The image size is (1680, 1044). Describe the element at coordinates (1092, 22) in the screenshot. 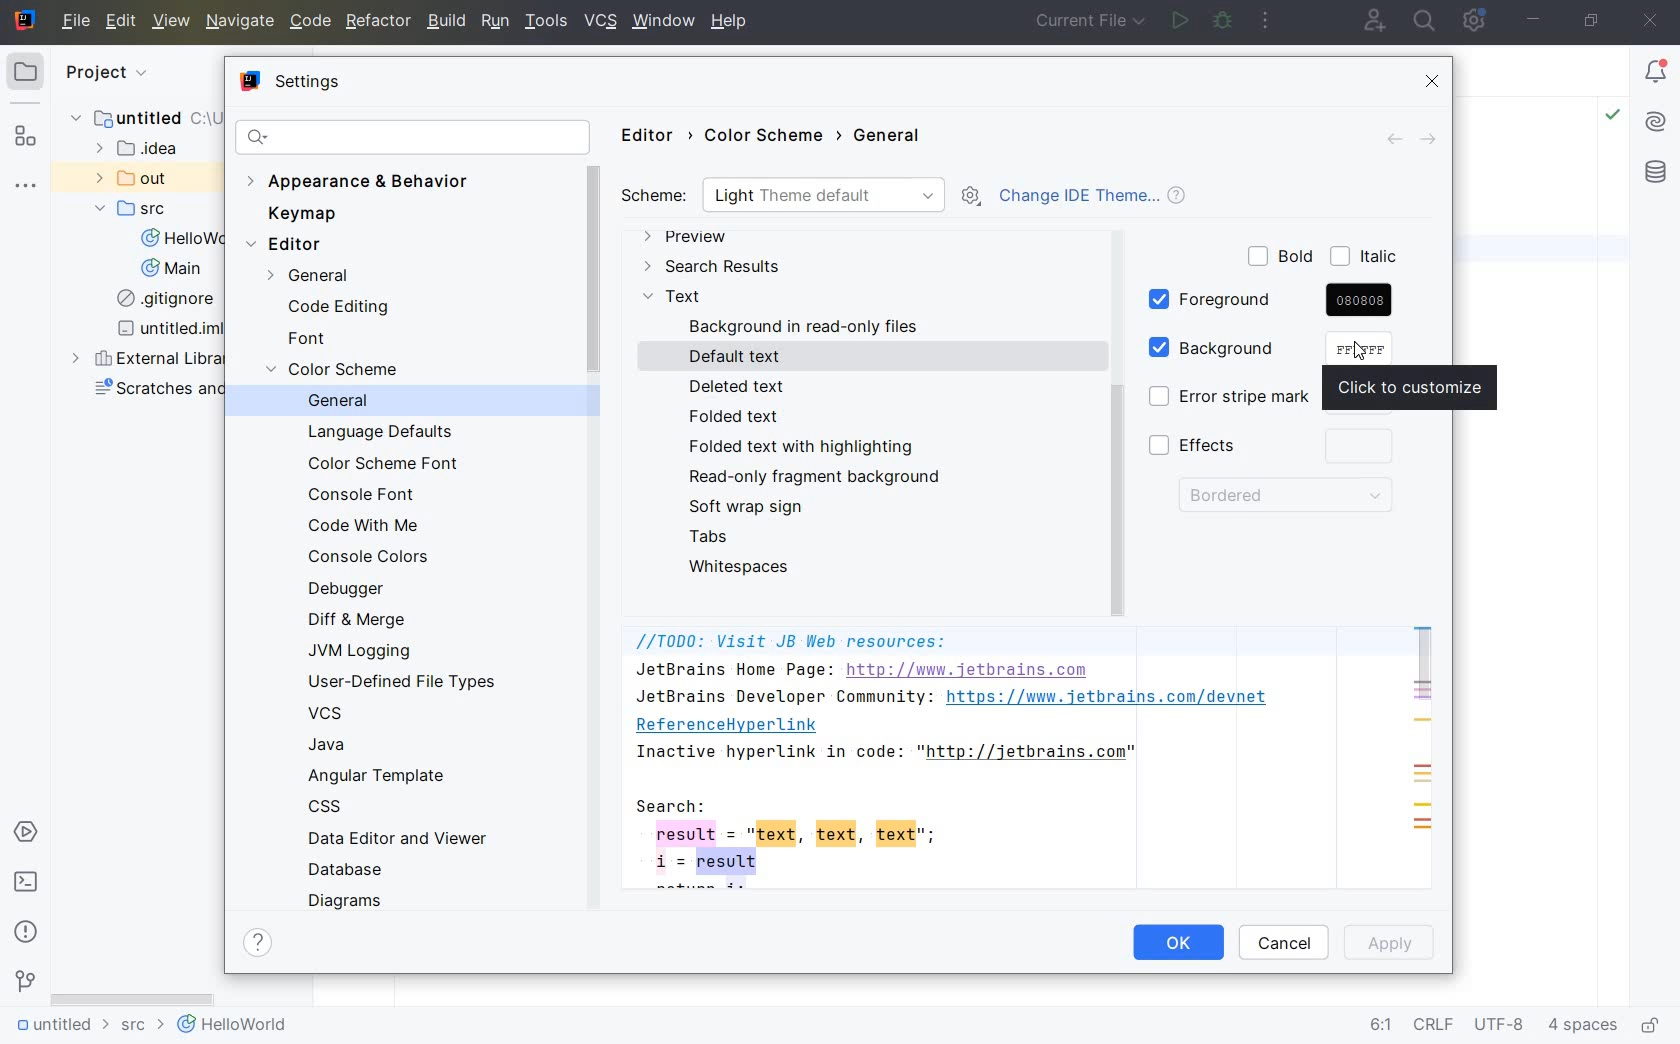

I see `current file` at that location.